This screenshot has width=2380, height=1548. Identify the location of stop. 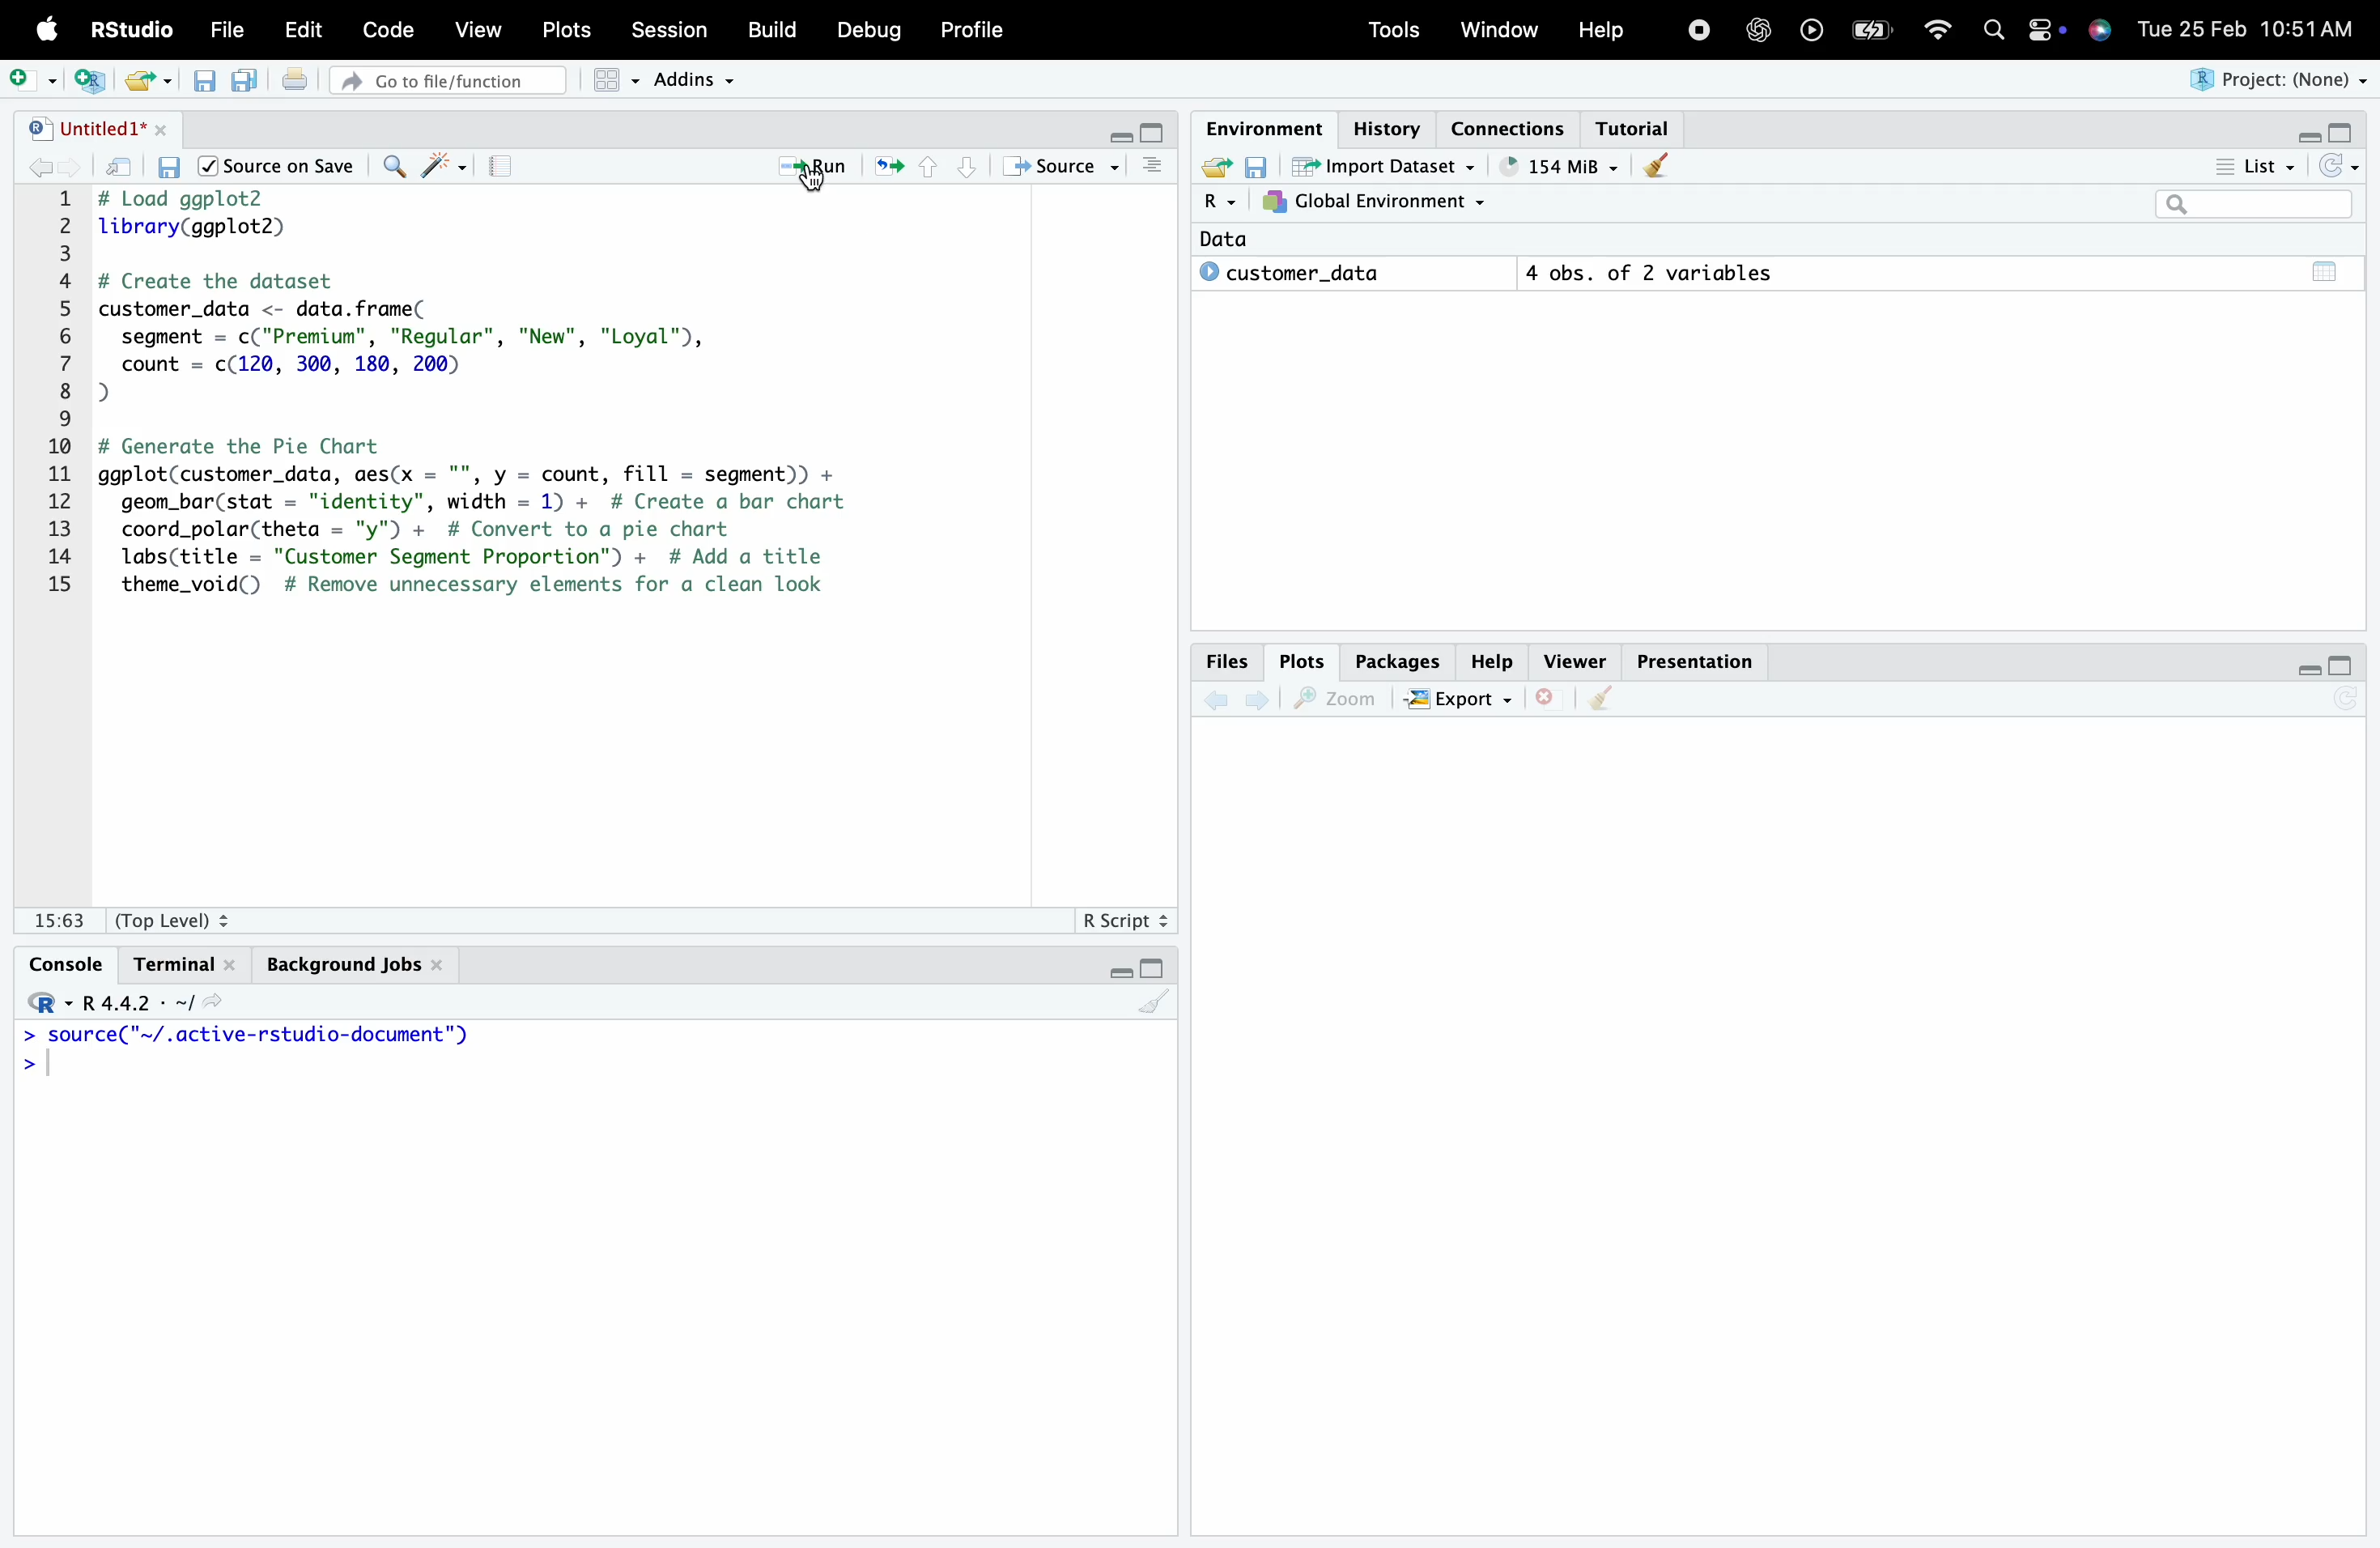
(1699, 28).